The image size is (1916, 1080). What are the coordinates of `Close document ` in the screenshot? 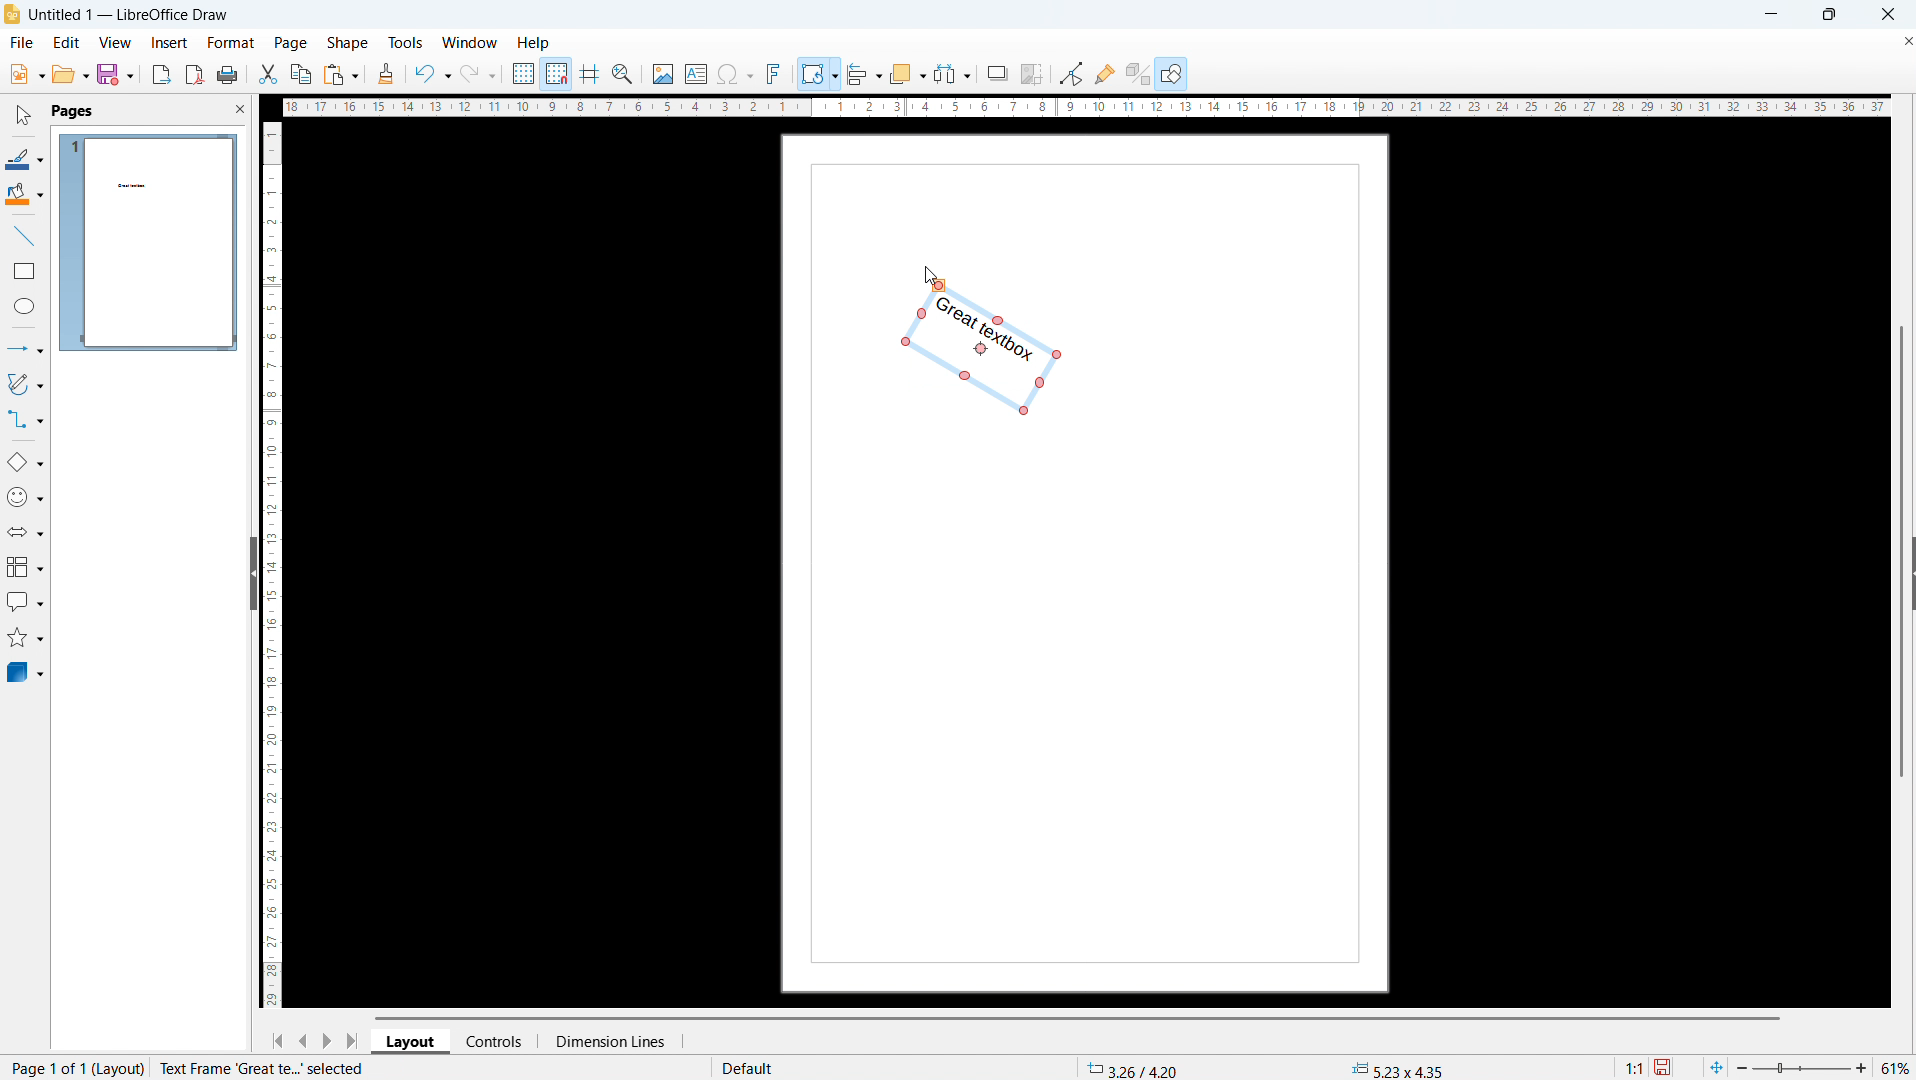 It's located at (1904, 40).